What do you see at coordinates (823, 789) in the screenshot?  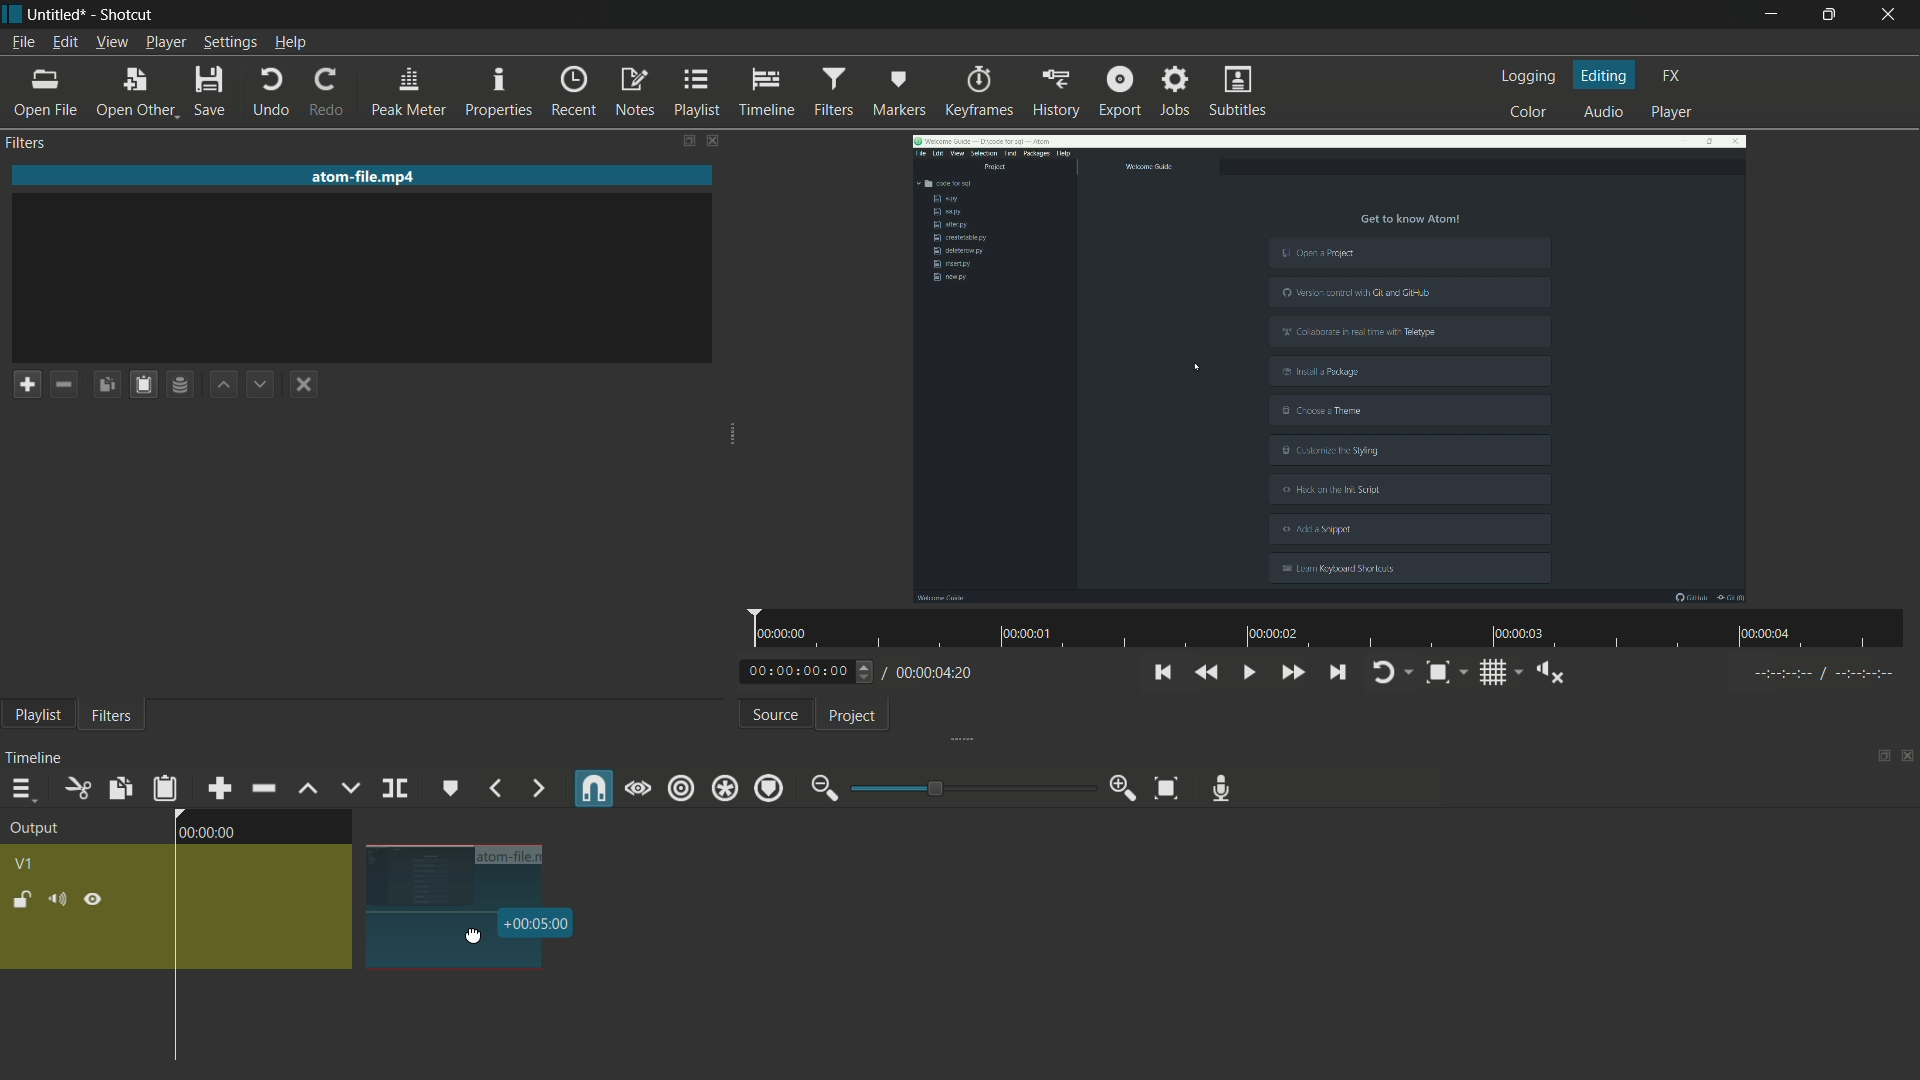 I see `minimize` at bounding box center [823, 789].